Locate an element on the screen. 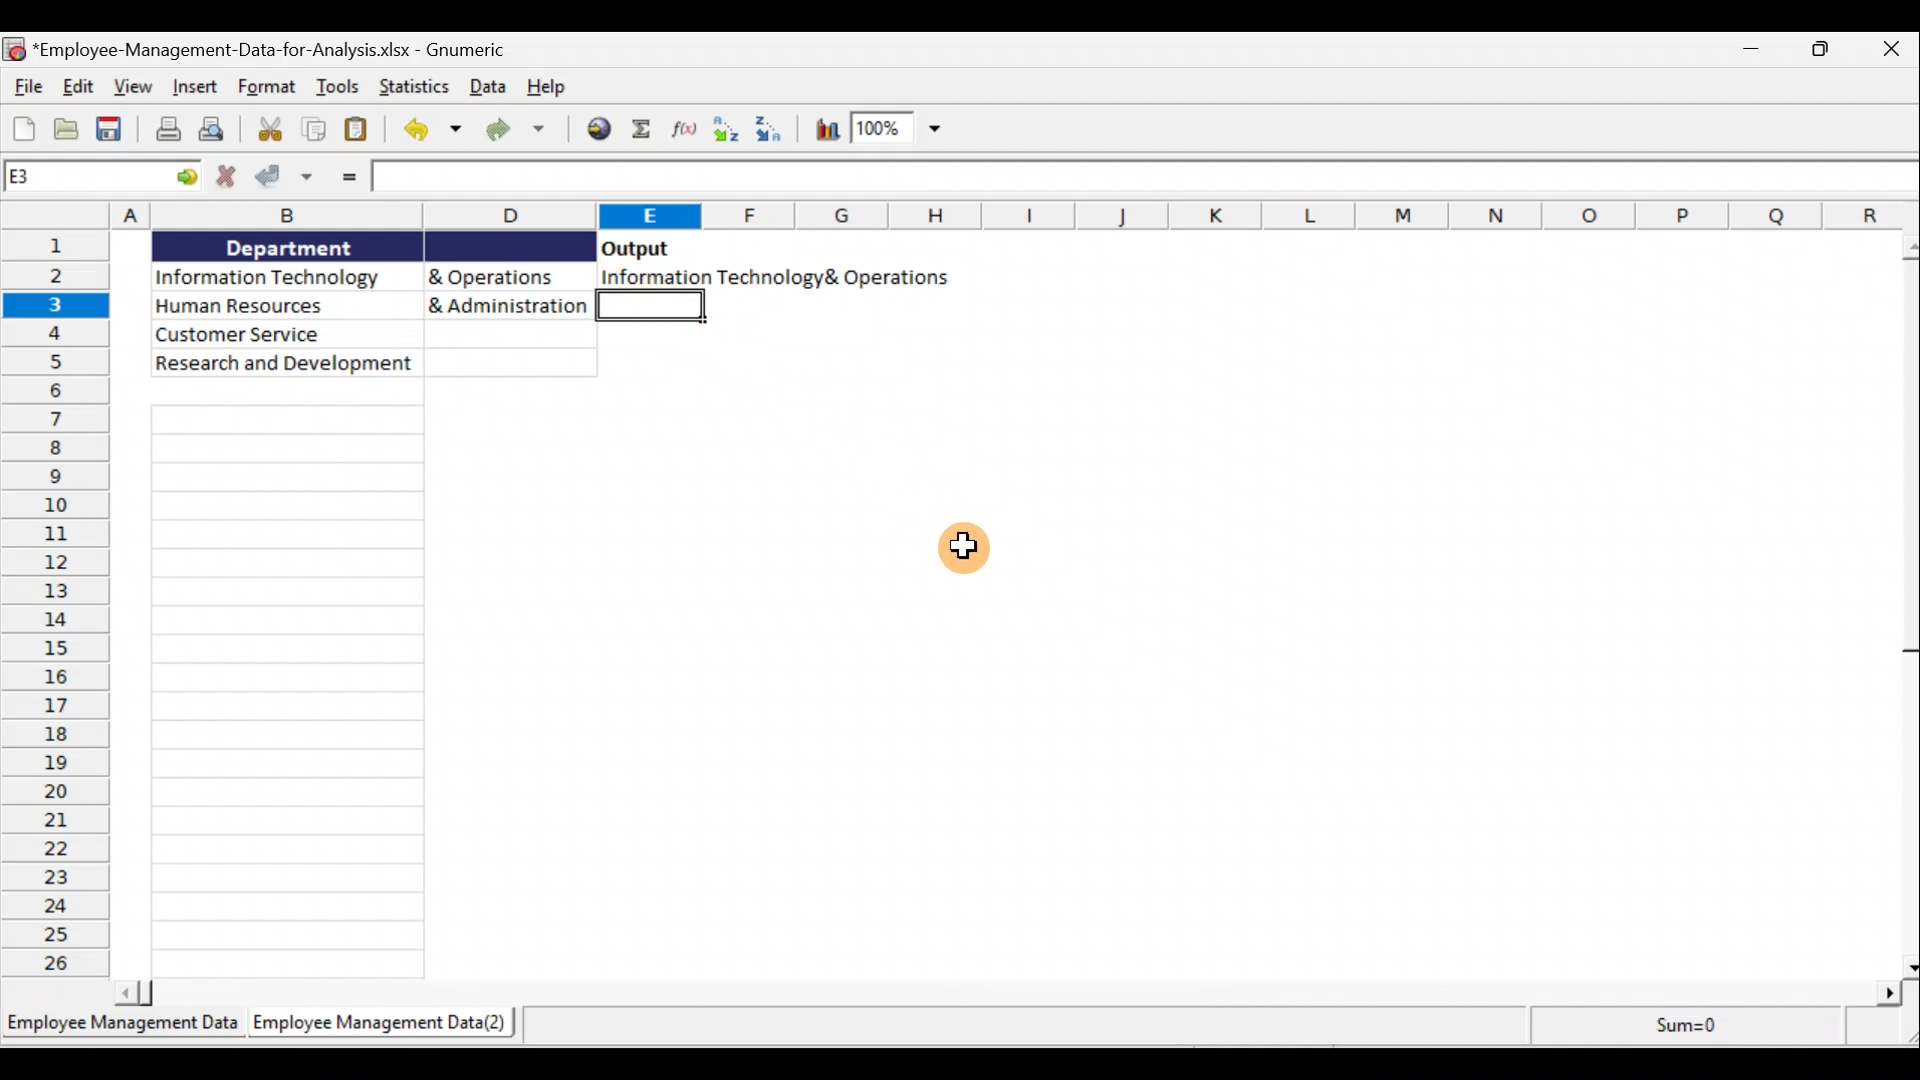 The height and width of the screenshot is (1080, 1920). Statistics is located at coordinates (417, 88).